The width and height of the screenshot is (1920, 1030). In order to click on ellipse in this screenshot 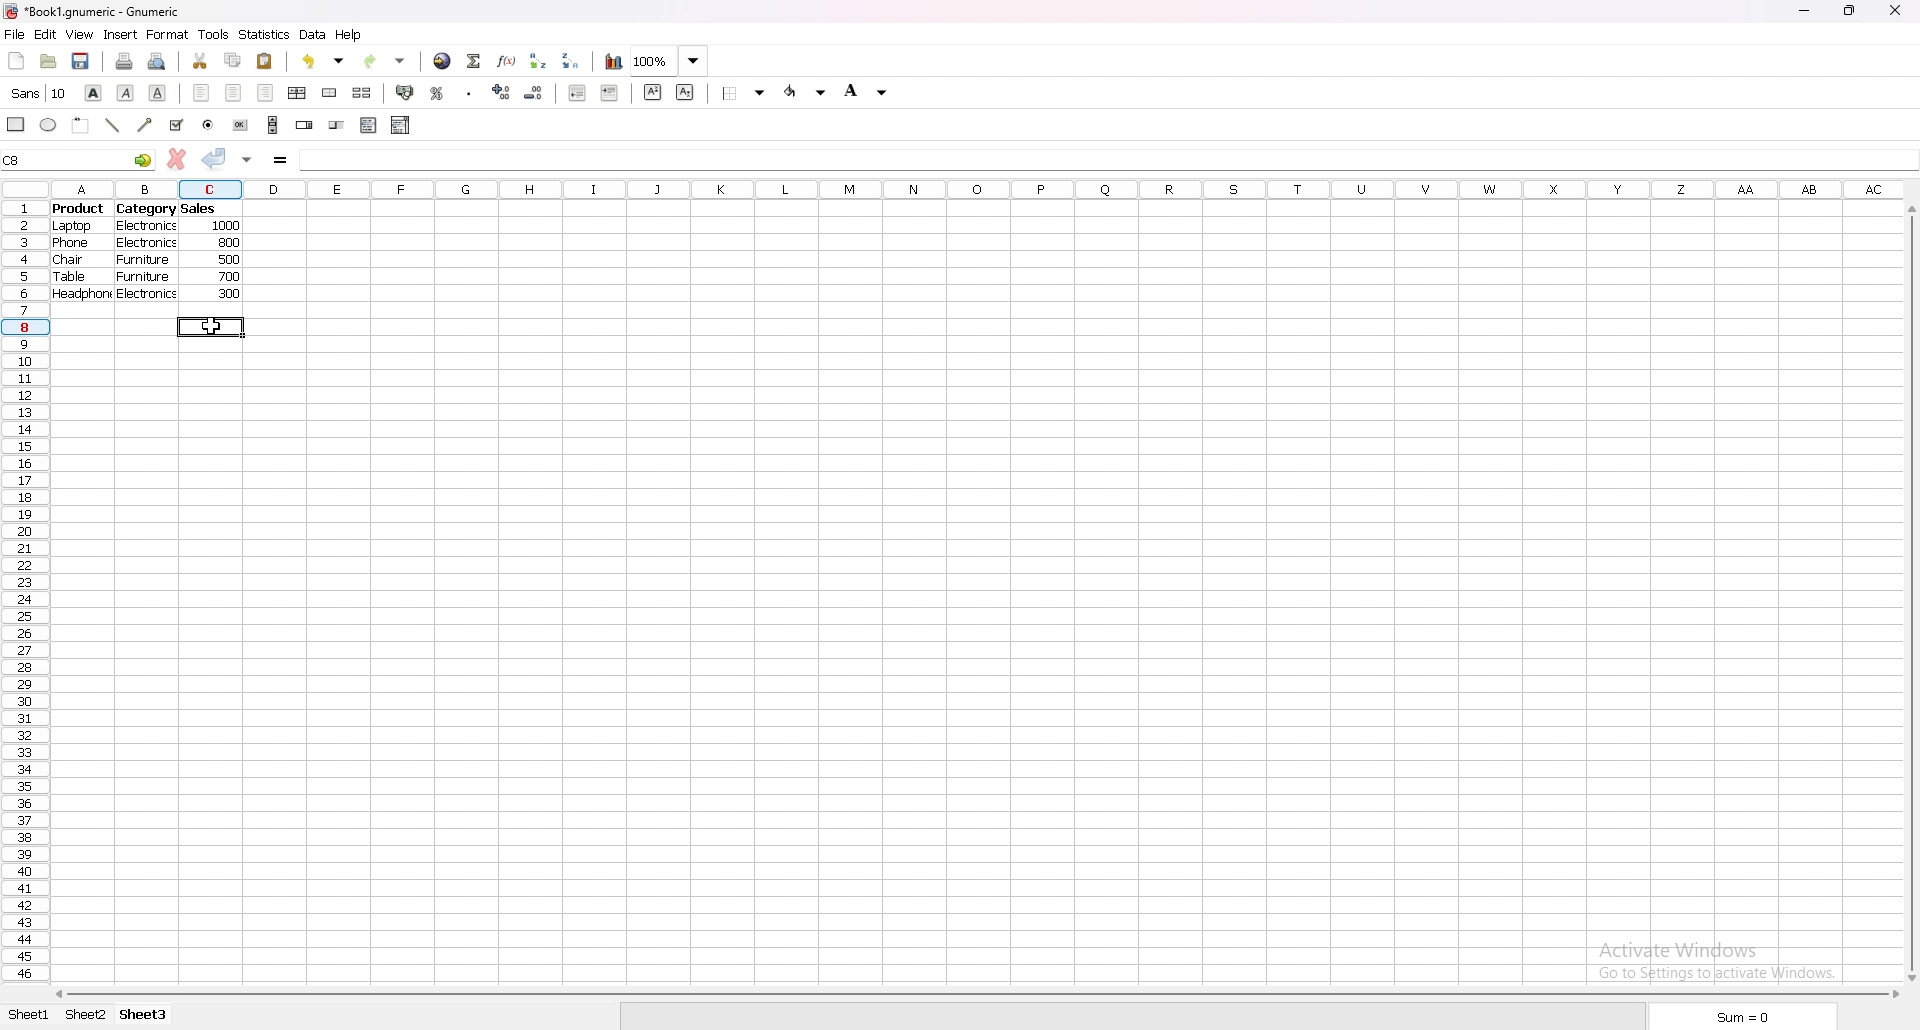, I will do `click(48, 125)`.